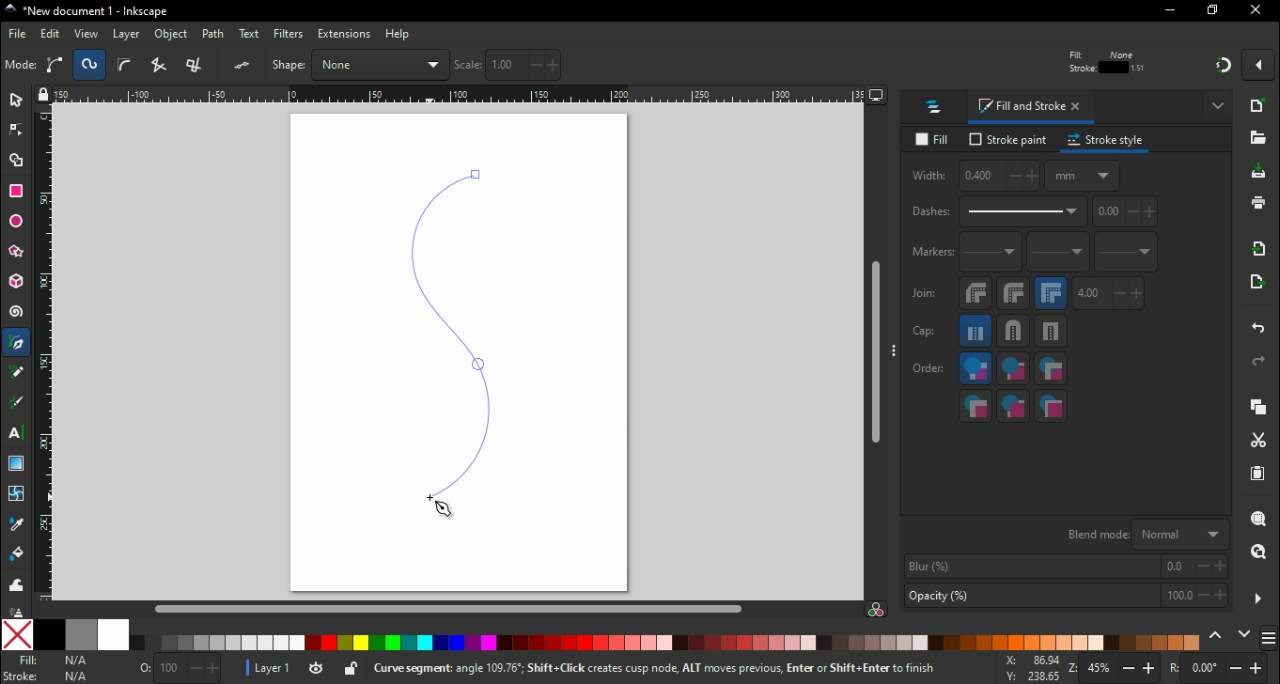  Describe the element at coordinates (1224, 69) in the screenshot. I see `snapping: on/off` at that location.